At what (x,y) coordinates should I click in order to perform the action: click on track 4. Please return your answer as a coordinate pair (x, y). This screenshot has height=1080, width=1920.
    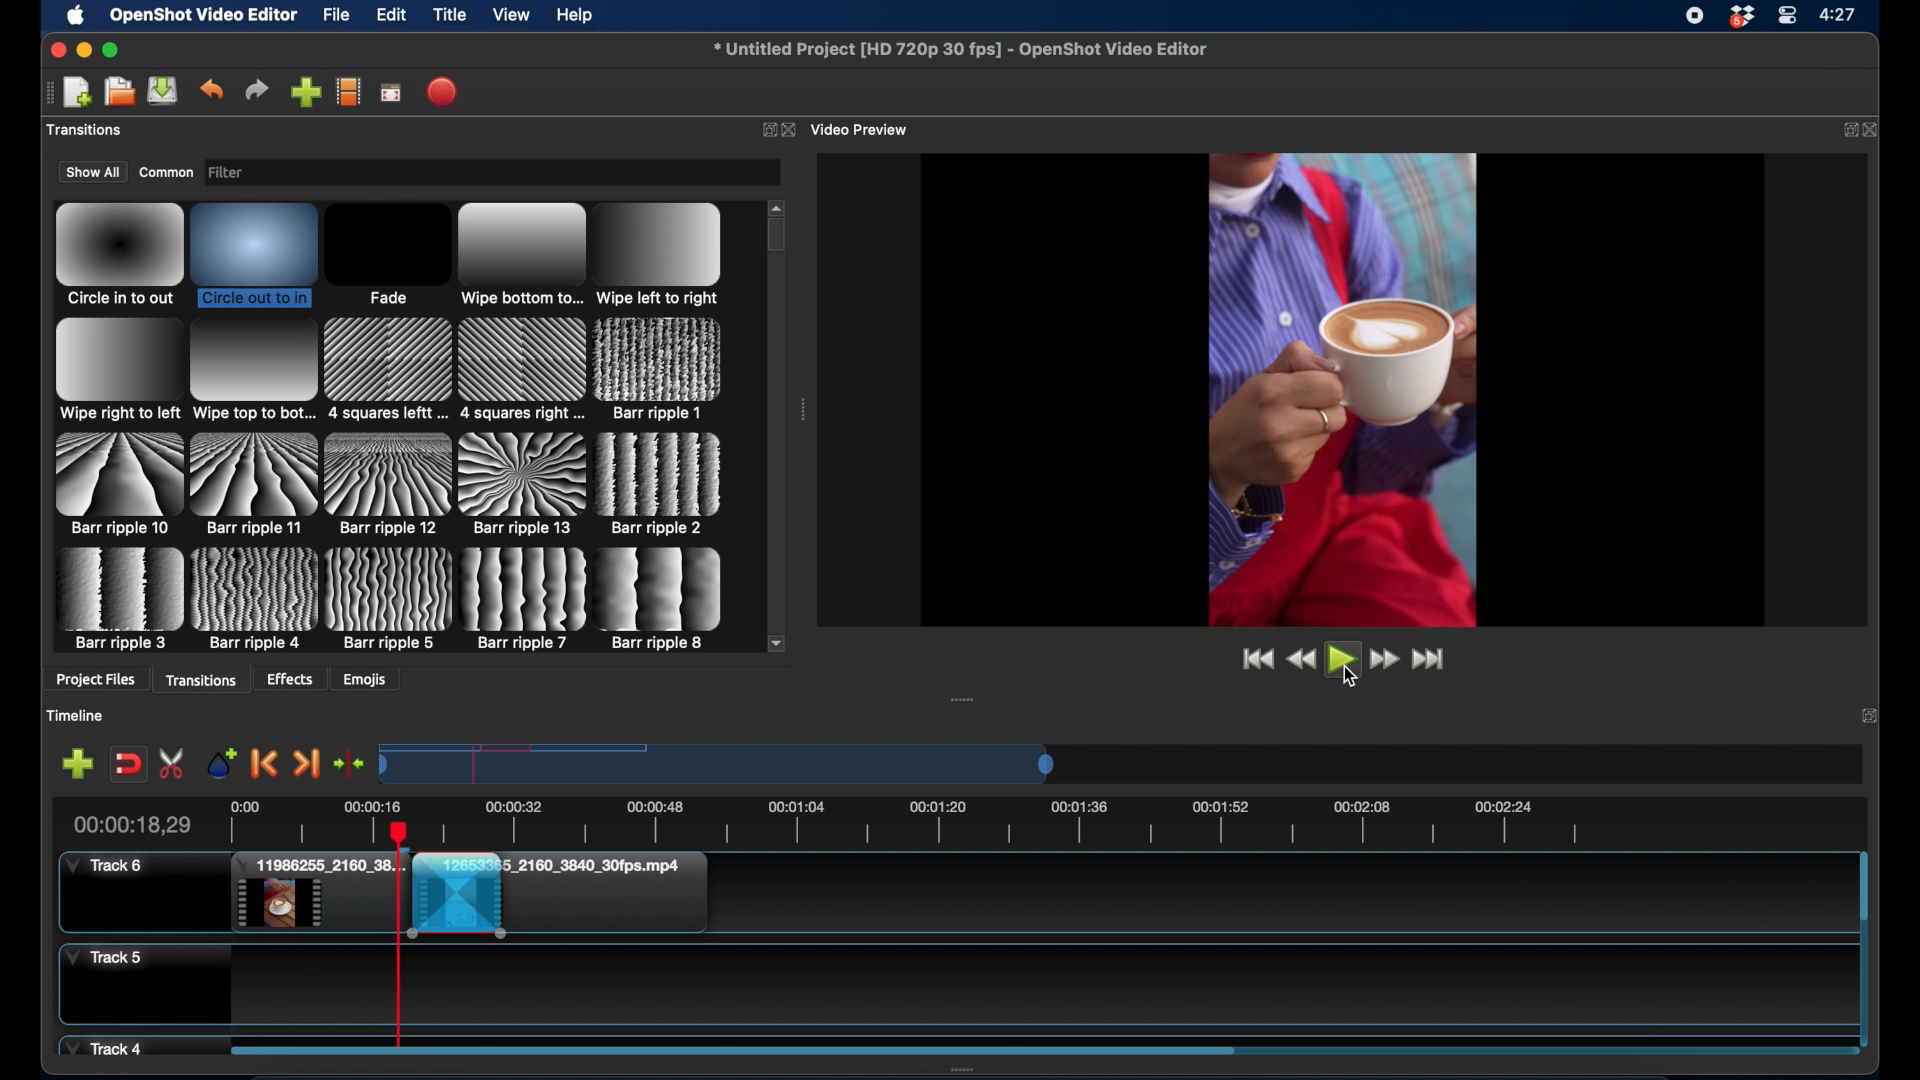
    Looking at the image, I should click on (107, 1046).